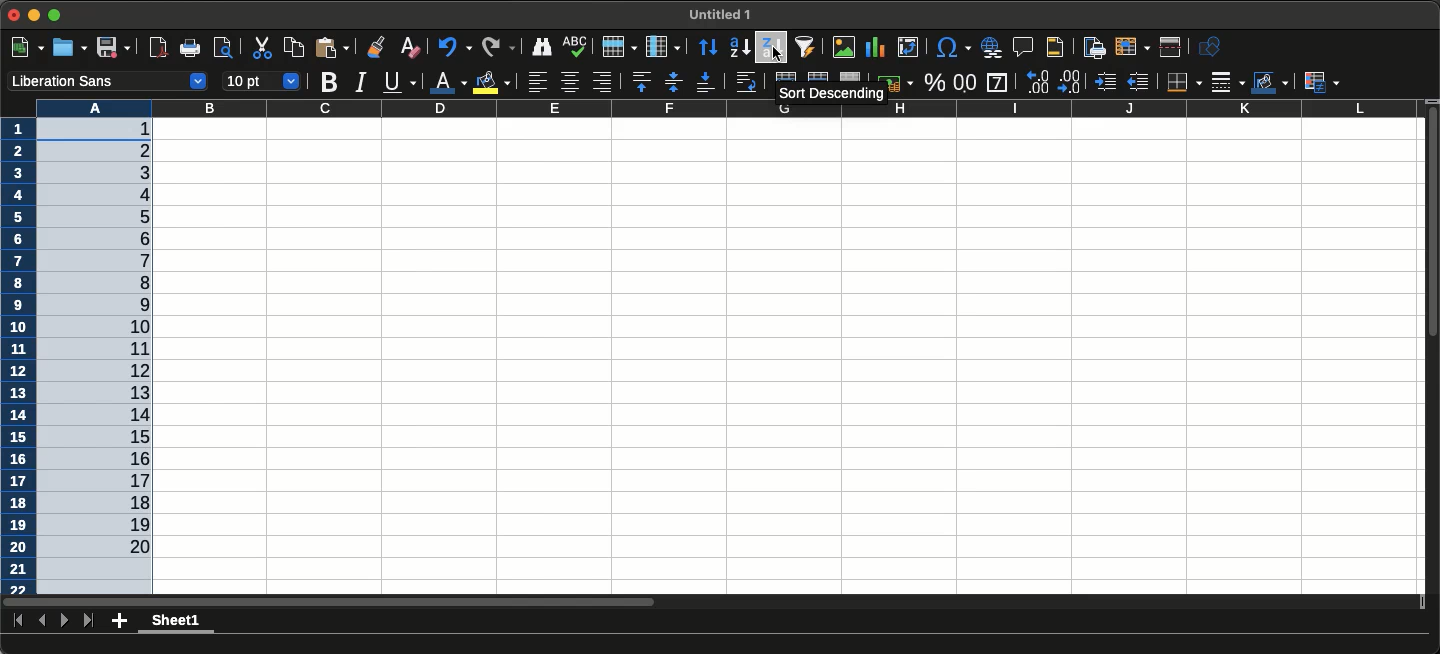 The height and width of the screenshot is (654, 1440). I want to click on Show draw functions, so click(1213, 48).